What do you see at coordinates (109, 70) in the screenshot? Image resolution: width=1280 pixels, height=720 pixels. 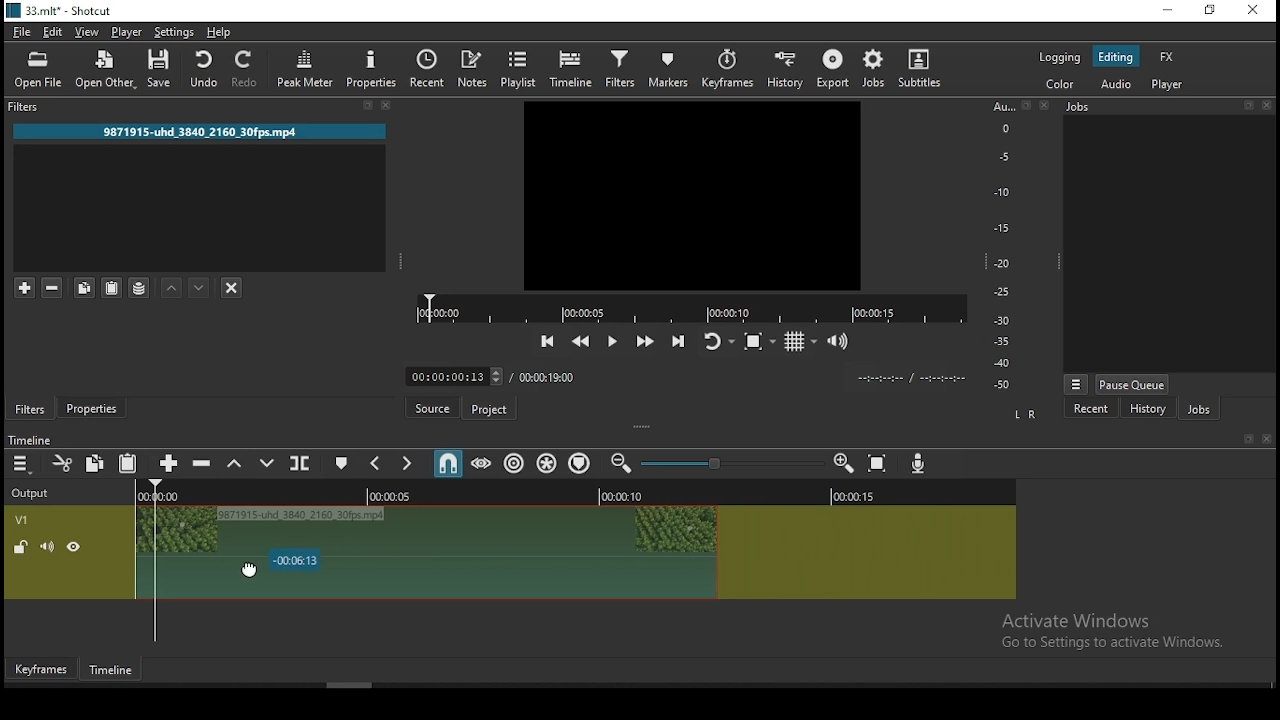 I see `open other` at bounding box center [109, 70].